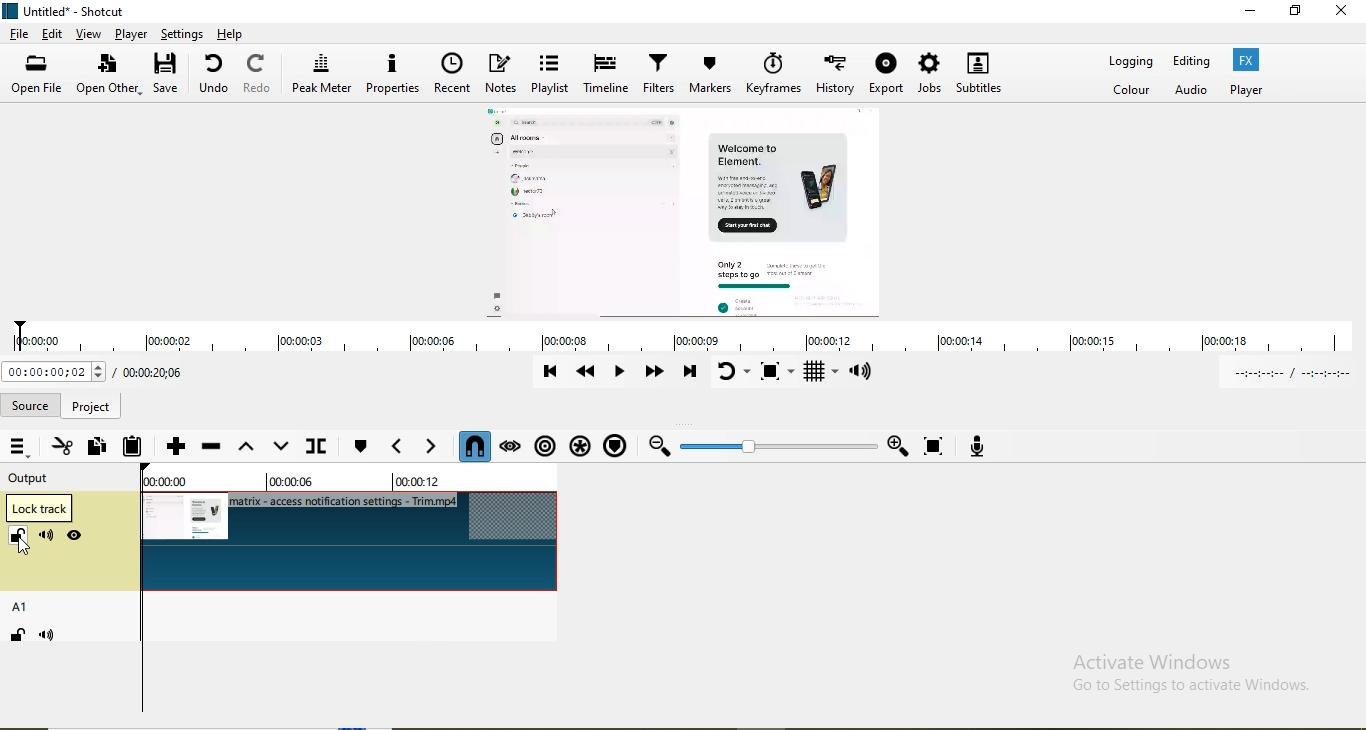 The image size is (1366, 730). What do you see at coordinates (513, 445) in the screenshot?
I see `Scrub while dragging` at bounding box center [513, 445].